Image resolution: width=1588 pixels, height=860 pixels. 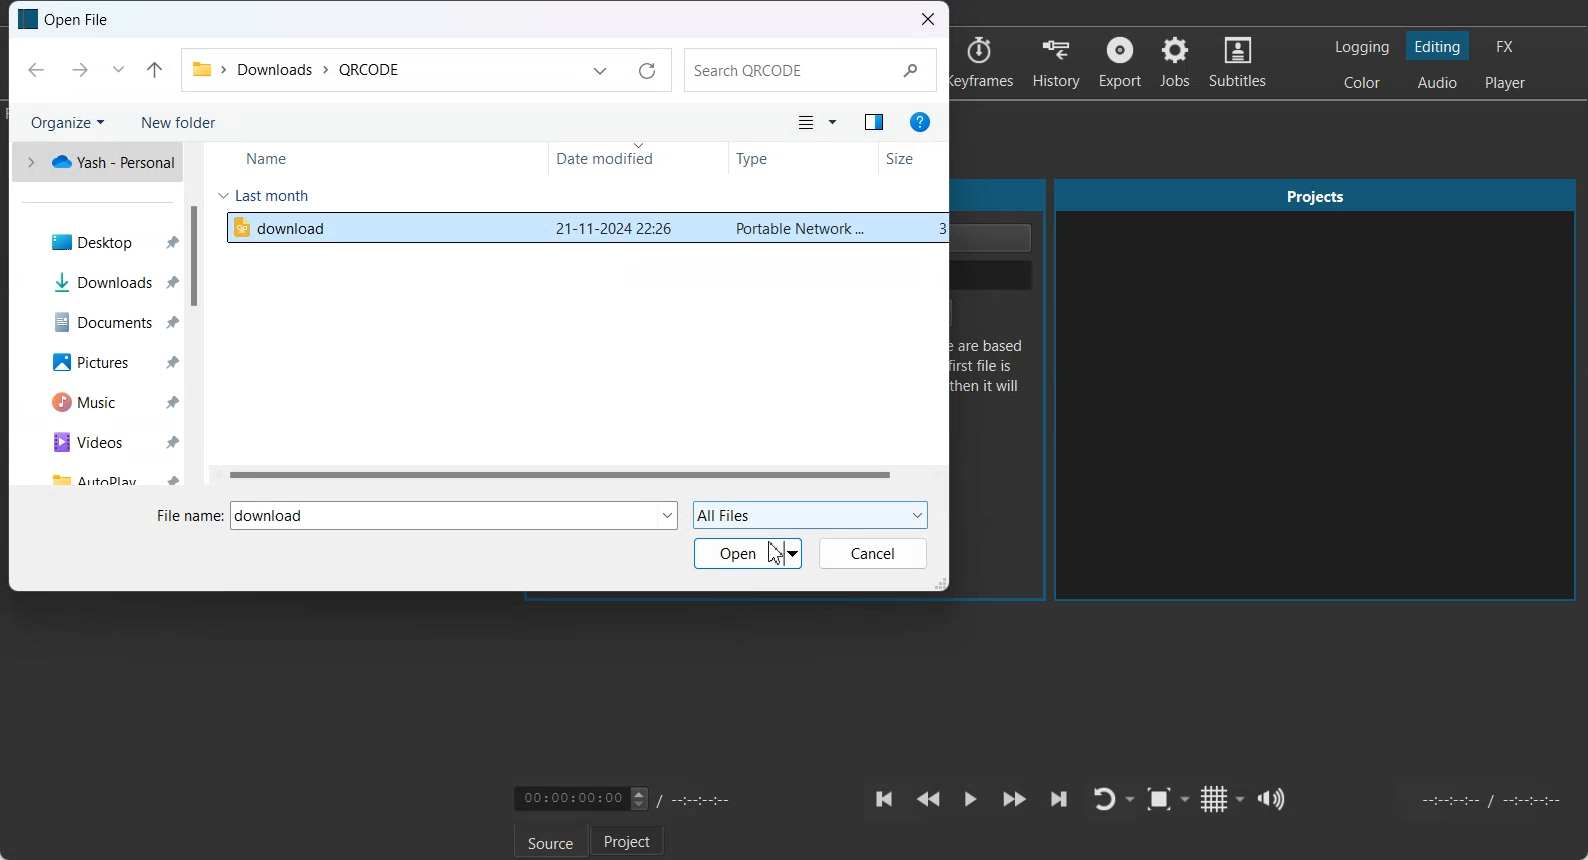 I want to click on Toggle player lopping, so click(x=1101, y=800).